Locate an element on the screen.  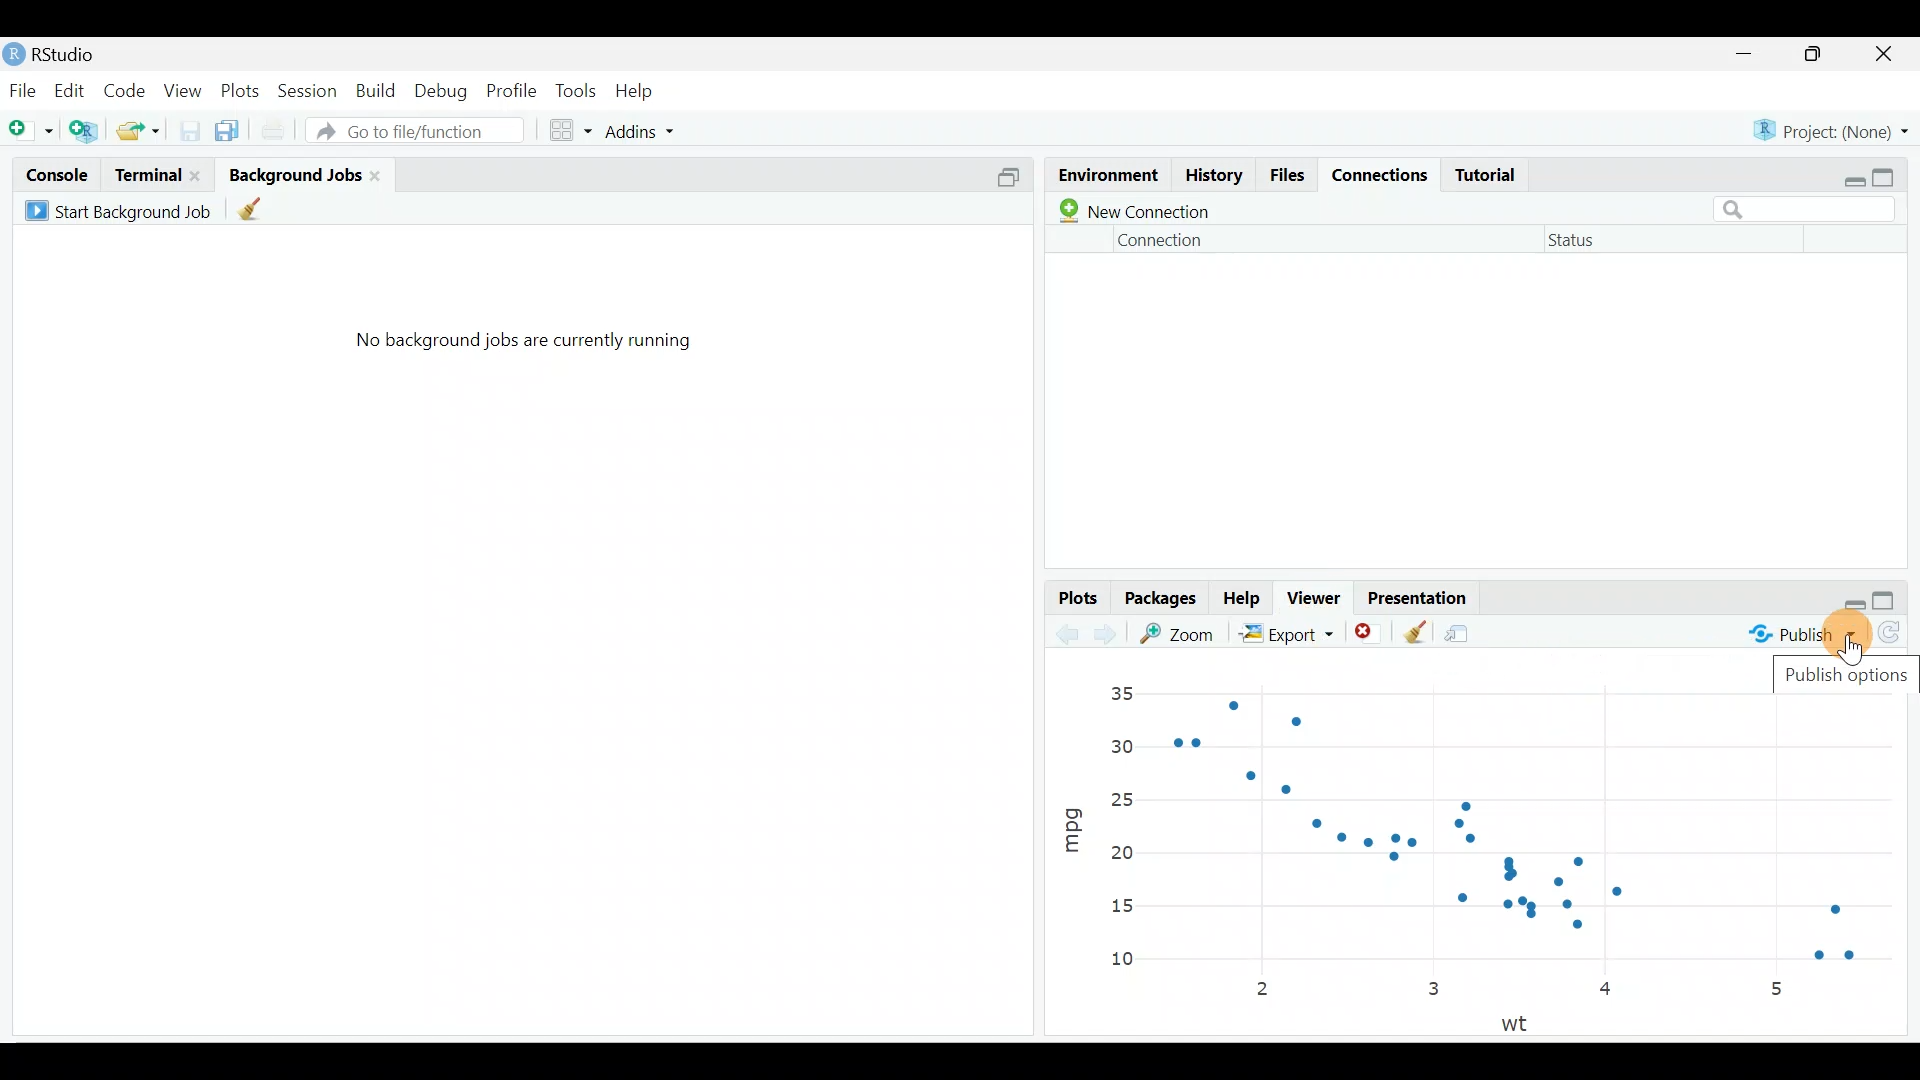
File is located at coordinates (22, 89).